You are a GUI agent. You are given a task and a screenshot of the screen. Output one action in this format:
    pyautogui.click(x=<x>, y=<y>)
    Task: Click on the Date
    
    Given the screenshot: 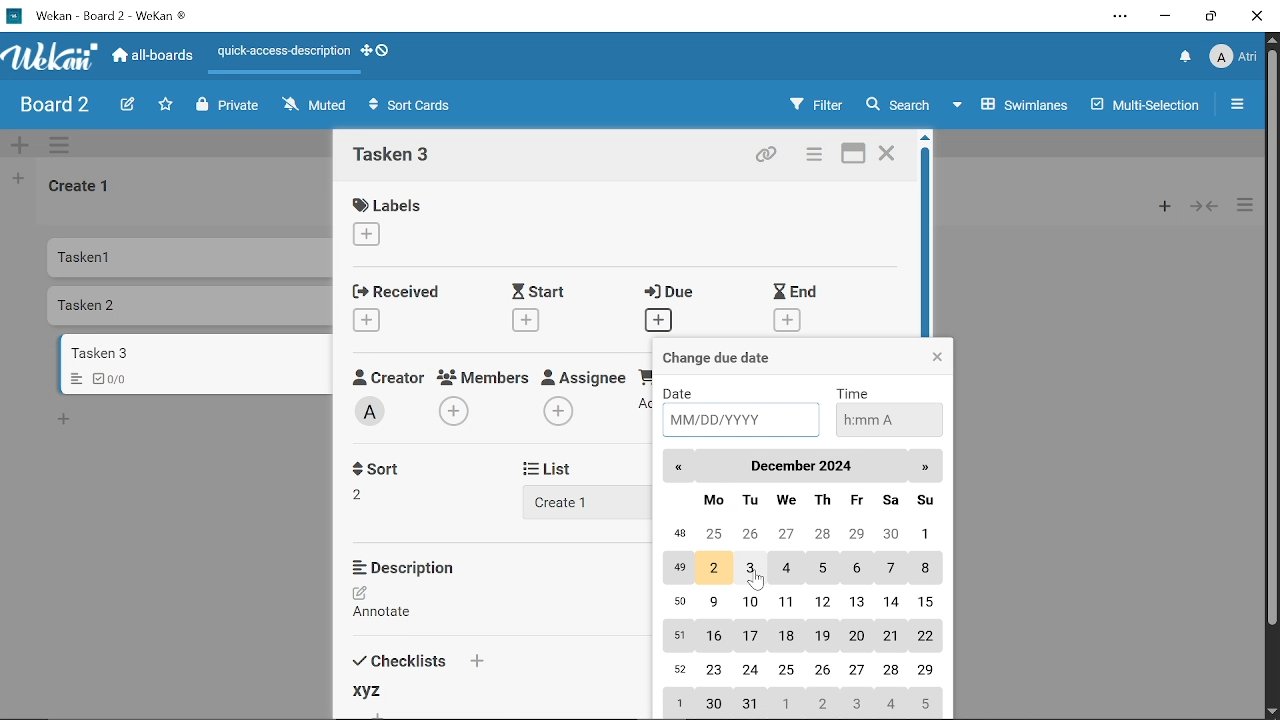 What is the action you would take?
    pyautogui.click(x=687, y=392)
    